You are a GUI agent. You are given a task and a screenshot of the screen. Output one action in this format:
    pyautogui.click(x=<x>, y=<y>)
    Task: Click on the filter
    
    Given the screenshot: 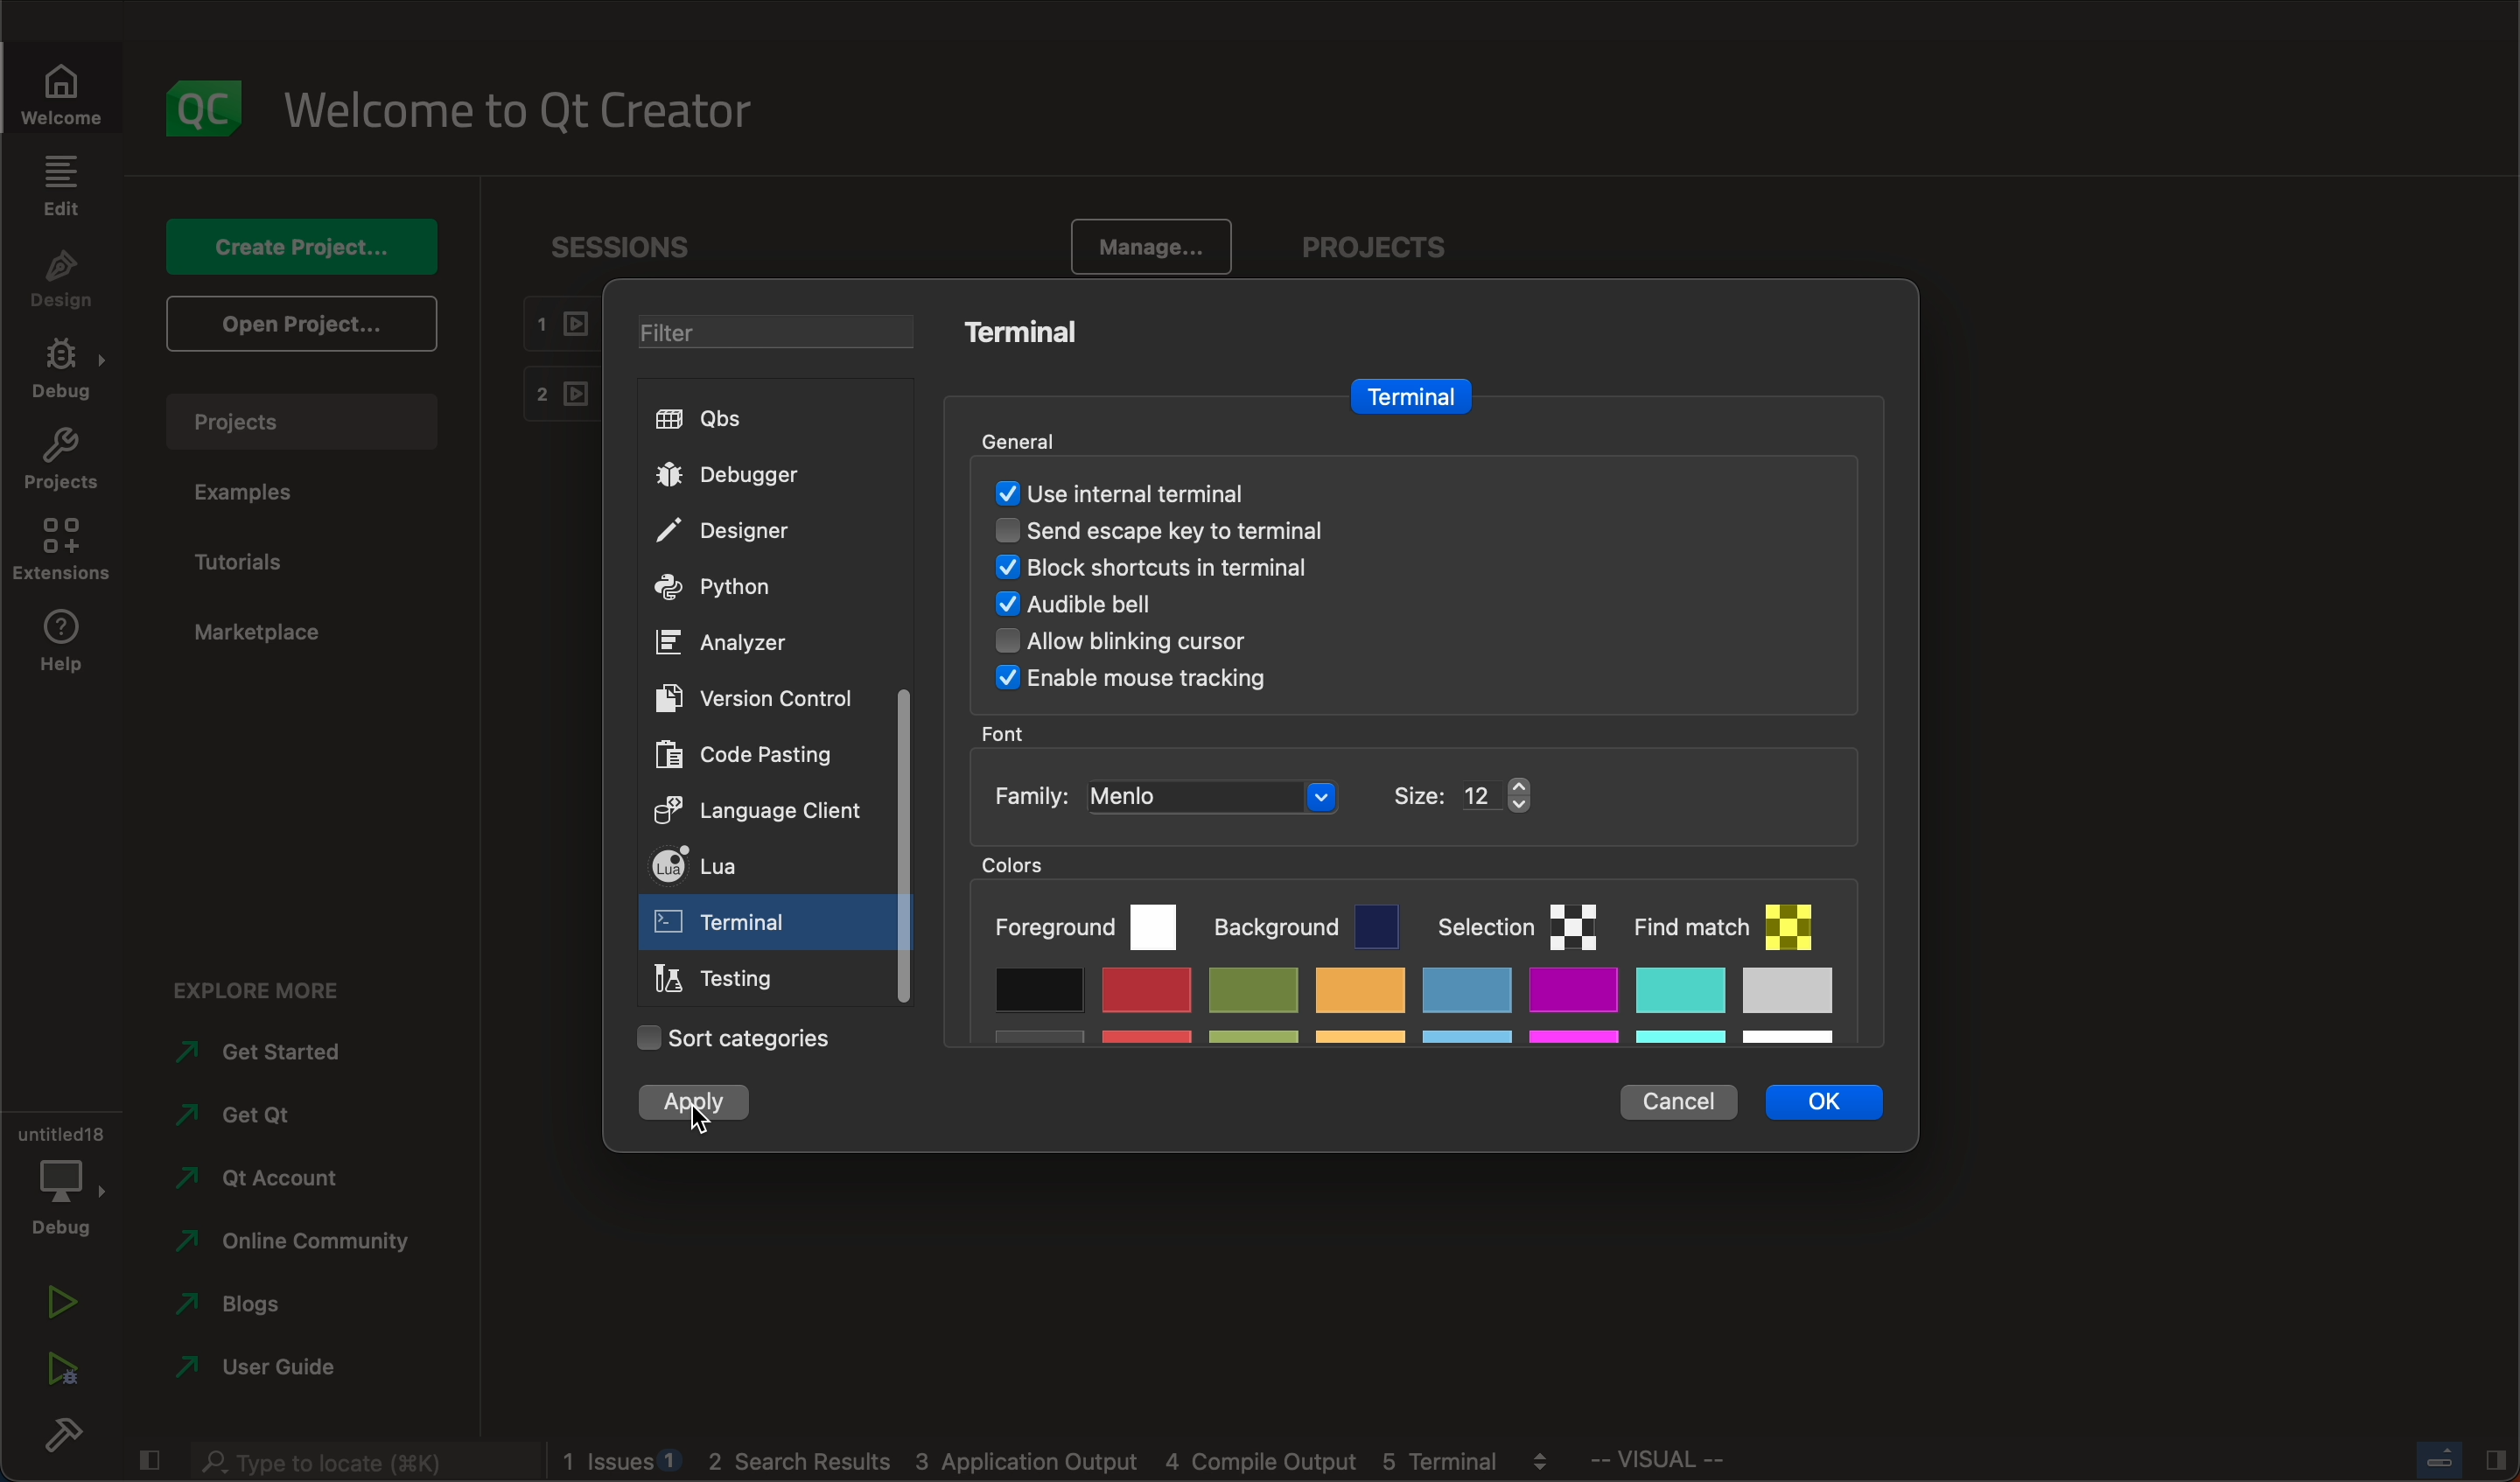 What is the action you would take?
    pyautogui.click(x=756, y=327)
    